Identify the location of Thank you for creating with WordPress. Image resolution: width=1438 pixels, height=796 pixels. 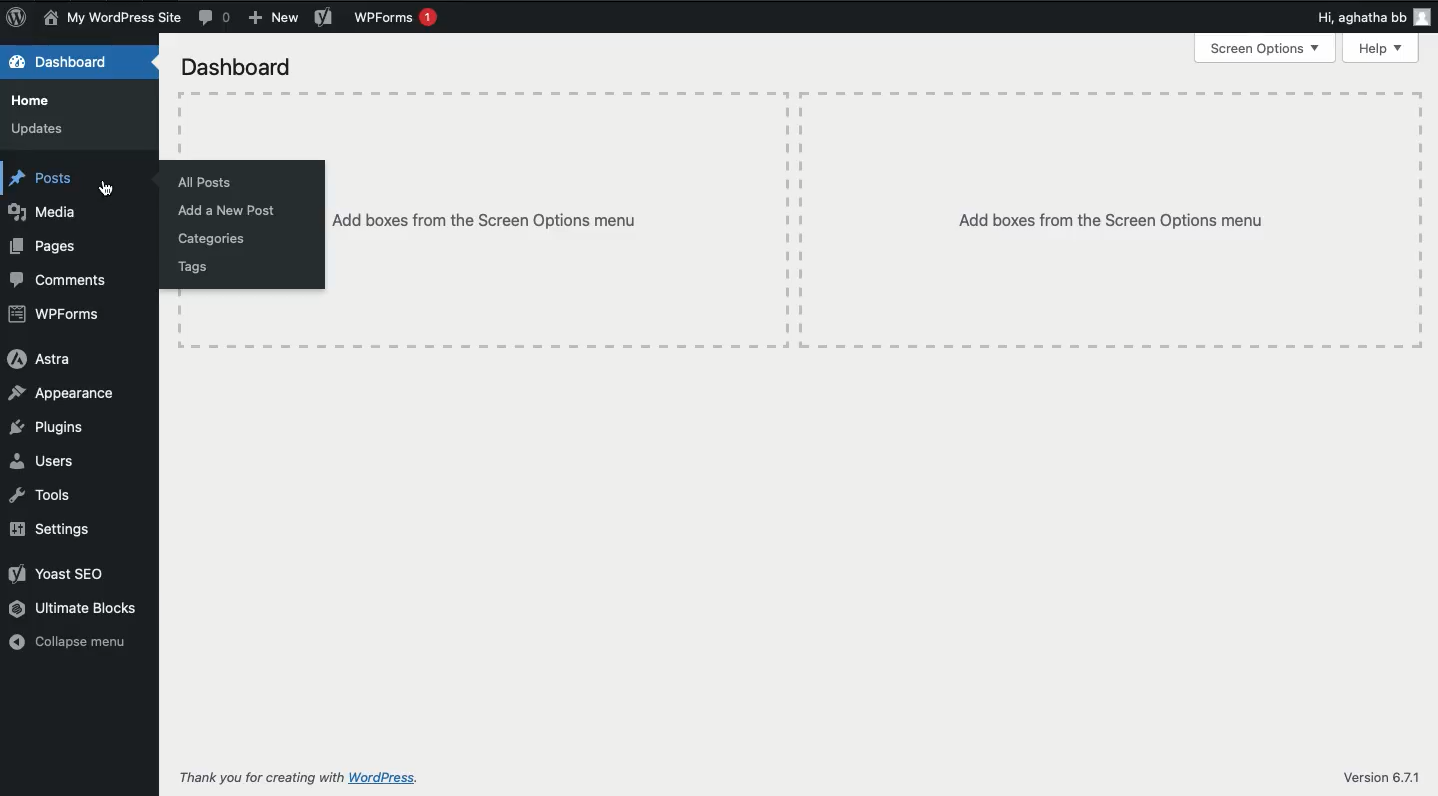
(297, 779).